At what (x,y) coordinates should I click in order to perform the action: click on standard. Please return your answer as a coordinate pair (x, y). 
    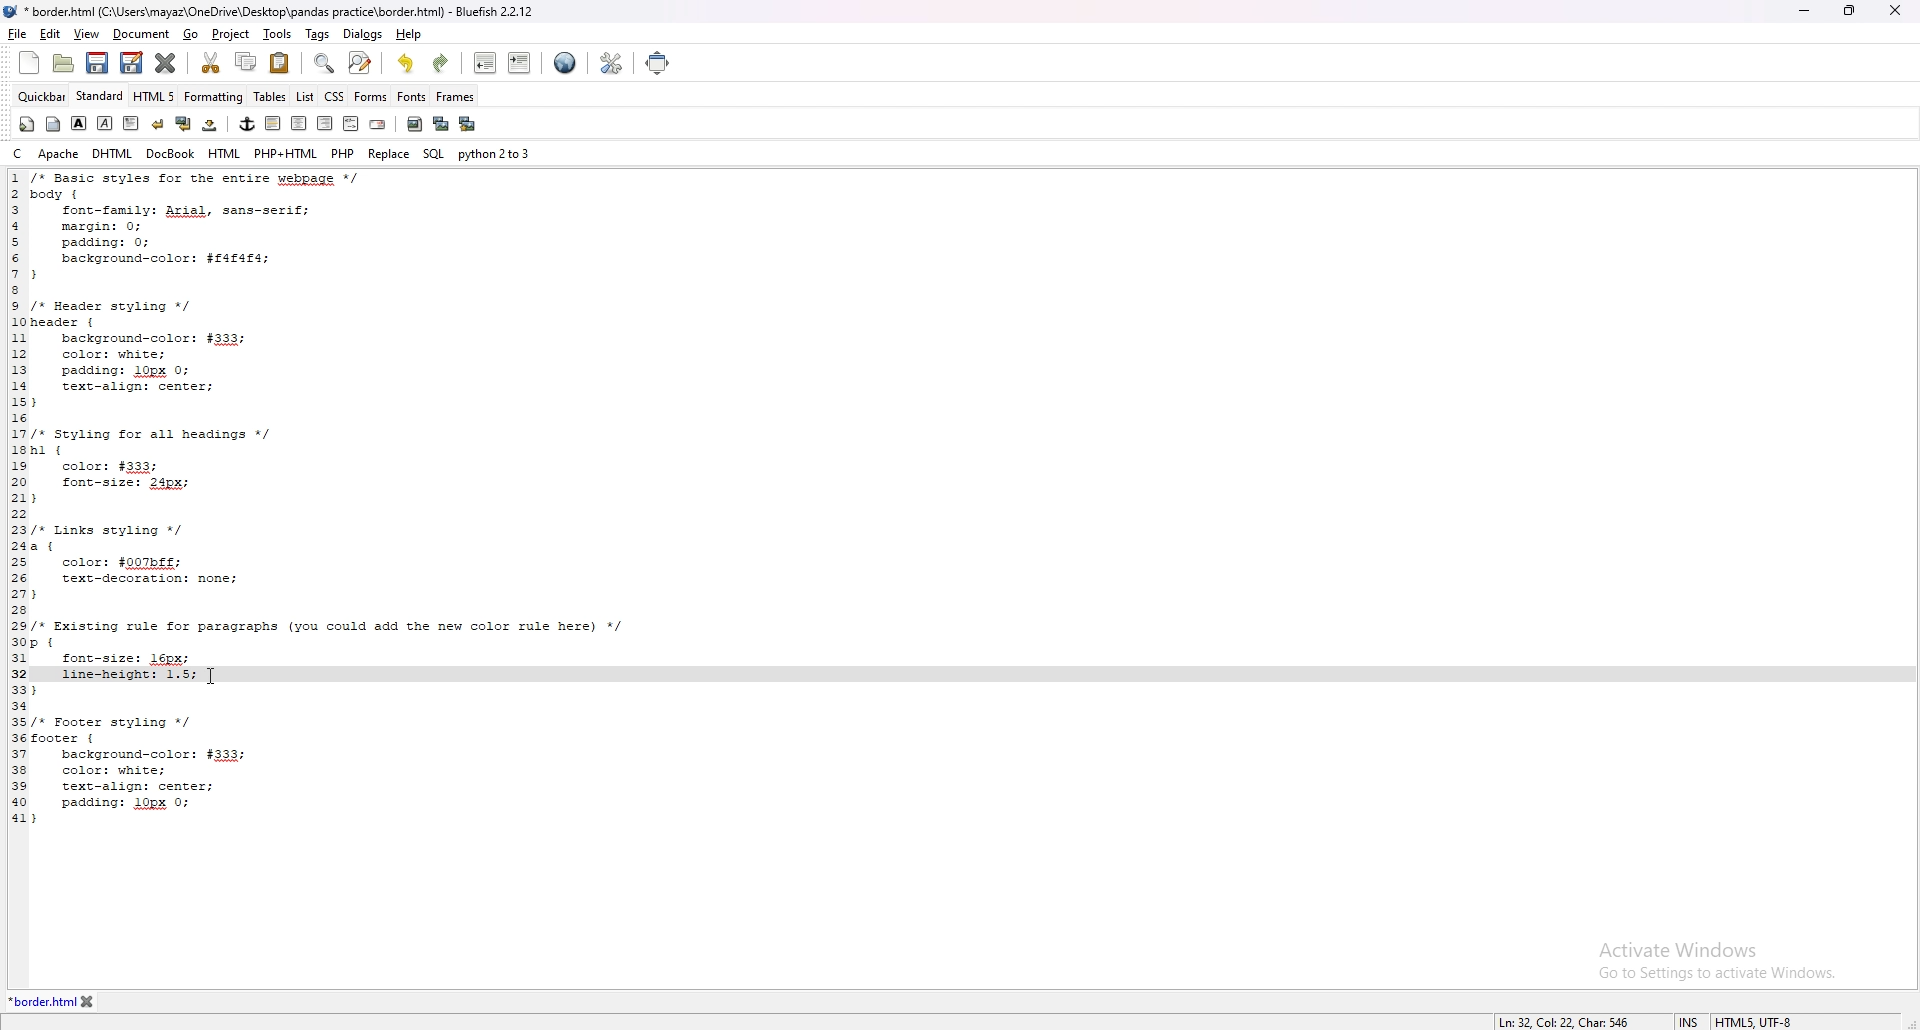
    Looking at the image, I should click on (100, 95).